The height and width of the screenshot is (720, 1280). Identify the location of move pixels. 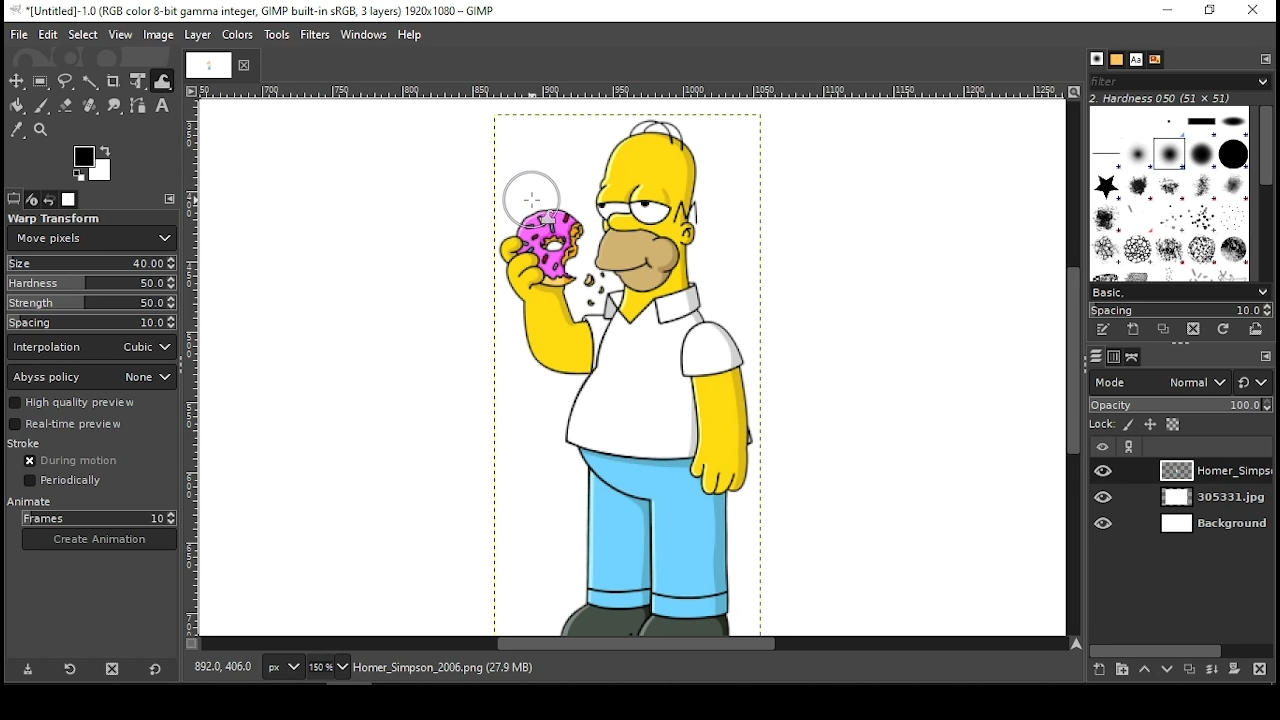
(91, 238).